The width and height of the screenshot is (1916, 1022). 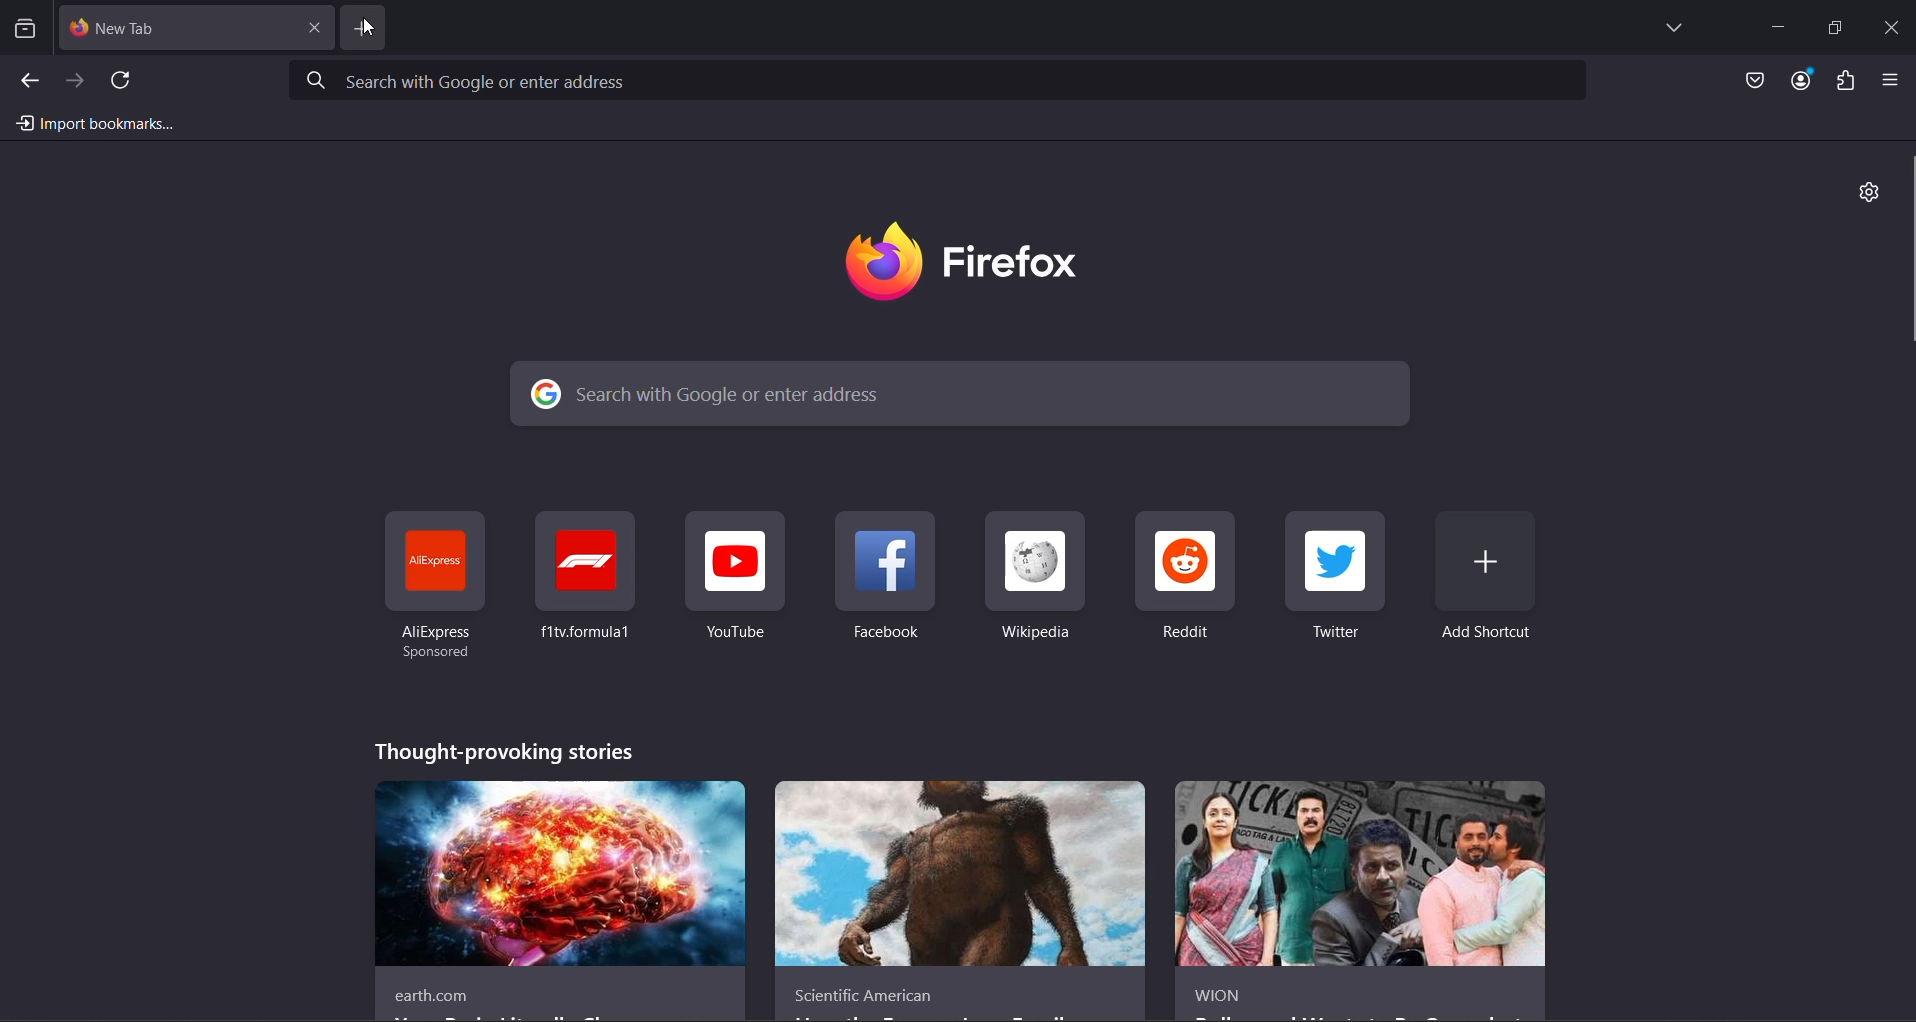 What do you see at coordinates (368, 26) in the screenshot?
I see `cursor` at bounding box center [368, 26].